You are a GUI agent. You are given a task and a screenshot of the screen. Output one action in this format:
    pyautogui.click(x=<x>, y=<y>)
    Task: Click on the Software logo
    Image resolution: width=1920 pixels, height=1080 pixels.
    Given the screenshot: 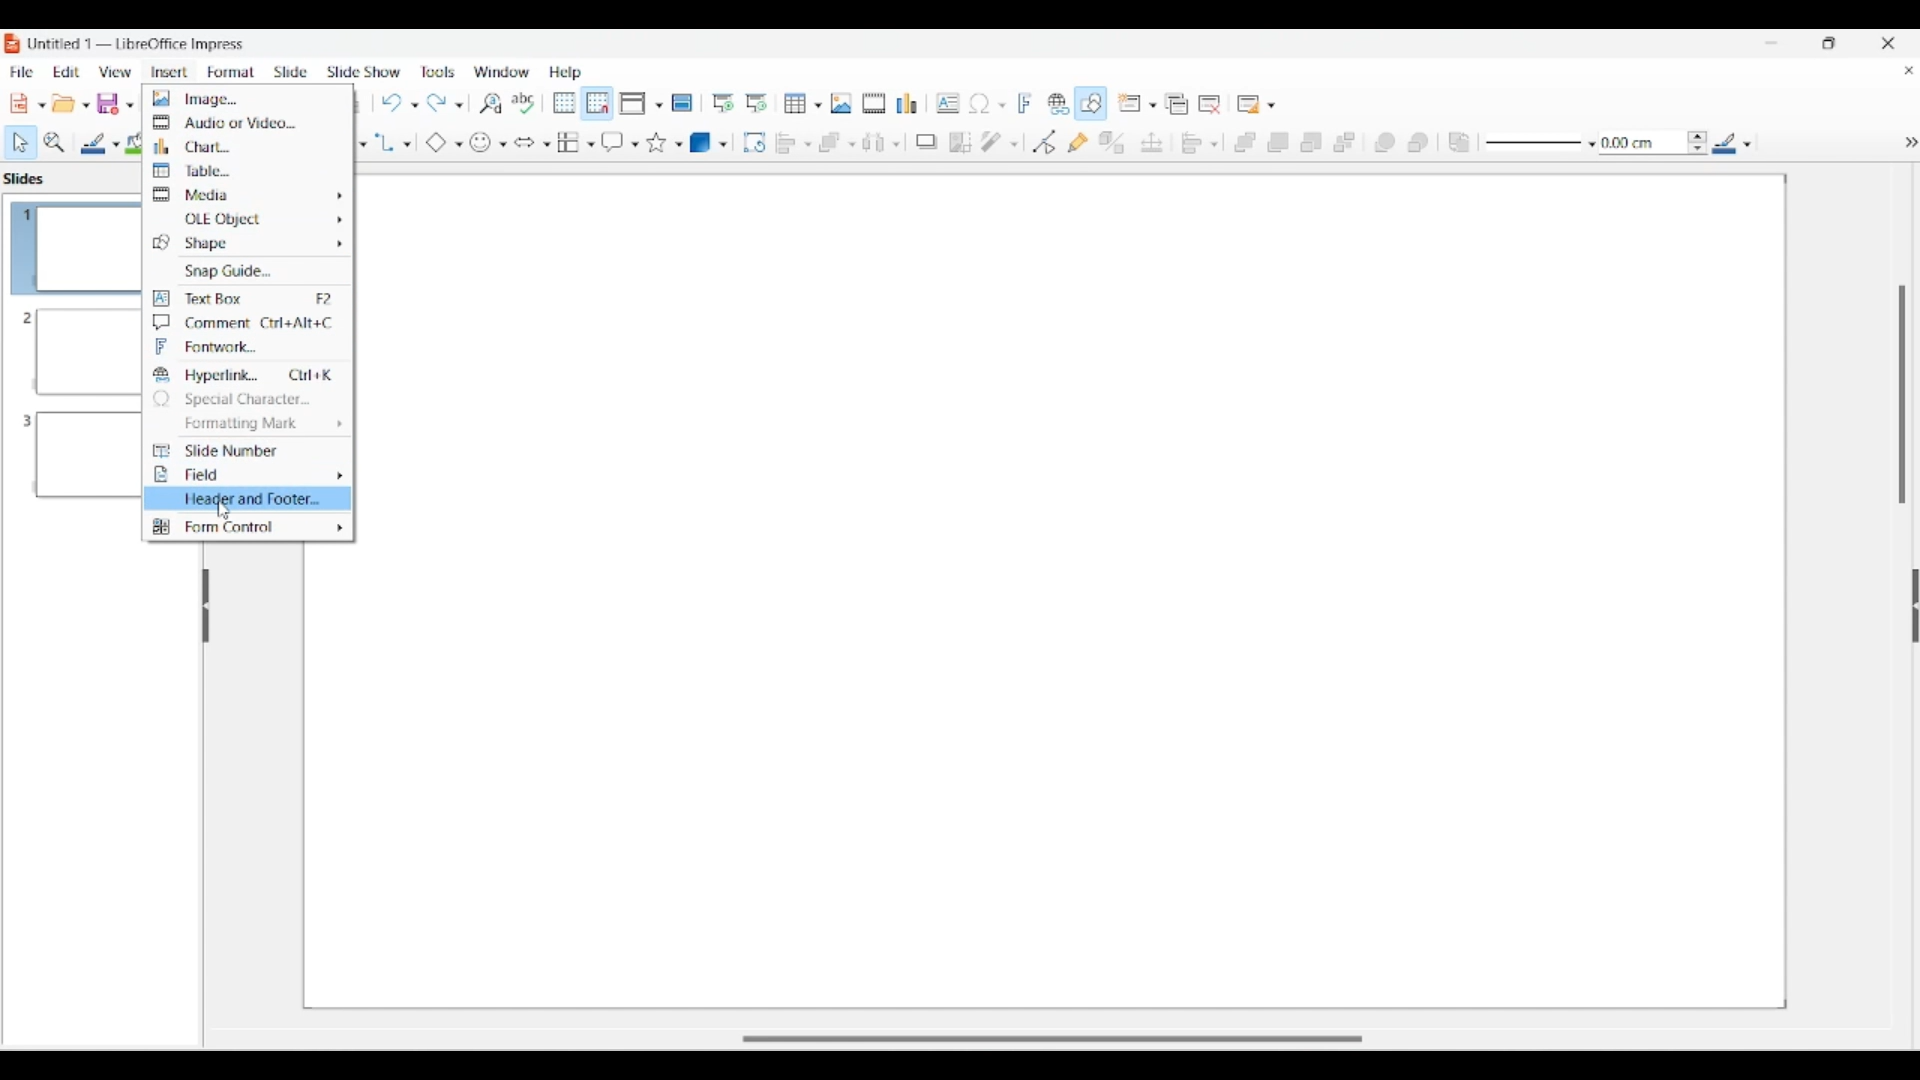 What is the action you would take?
    pyautogui.click(x=13, y=44)
    